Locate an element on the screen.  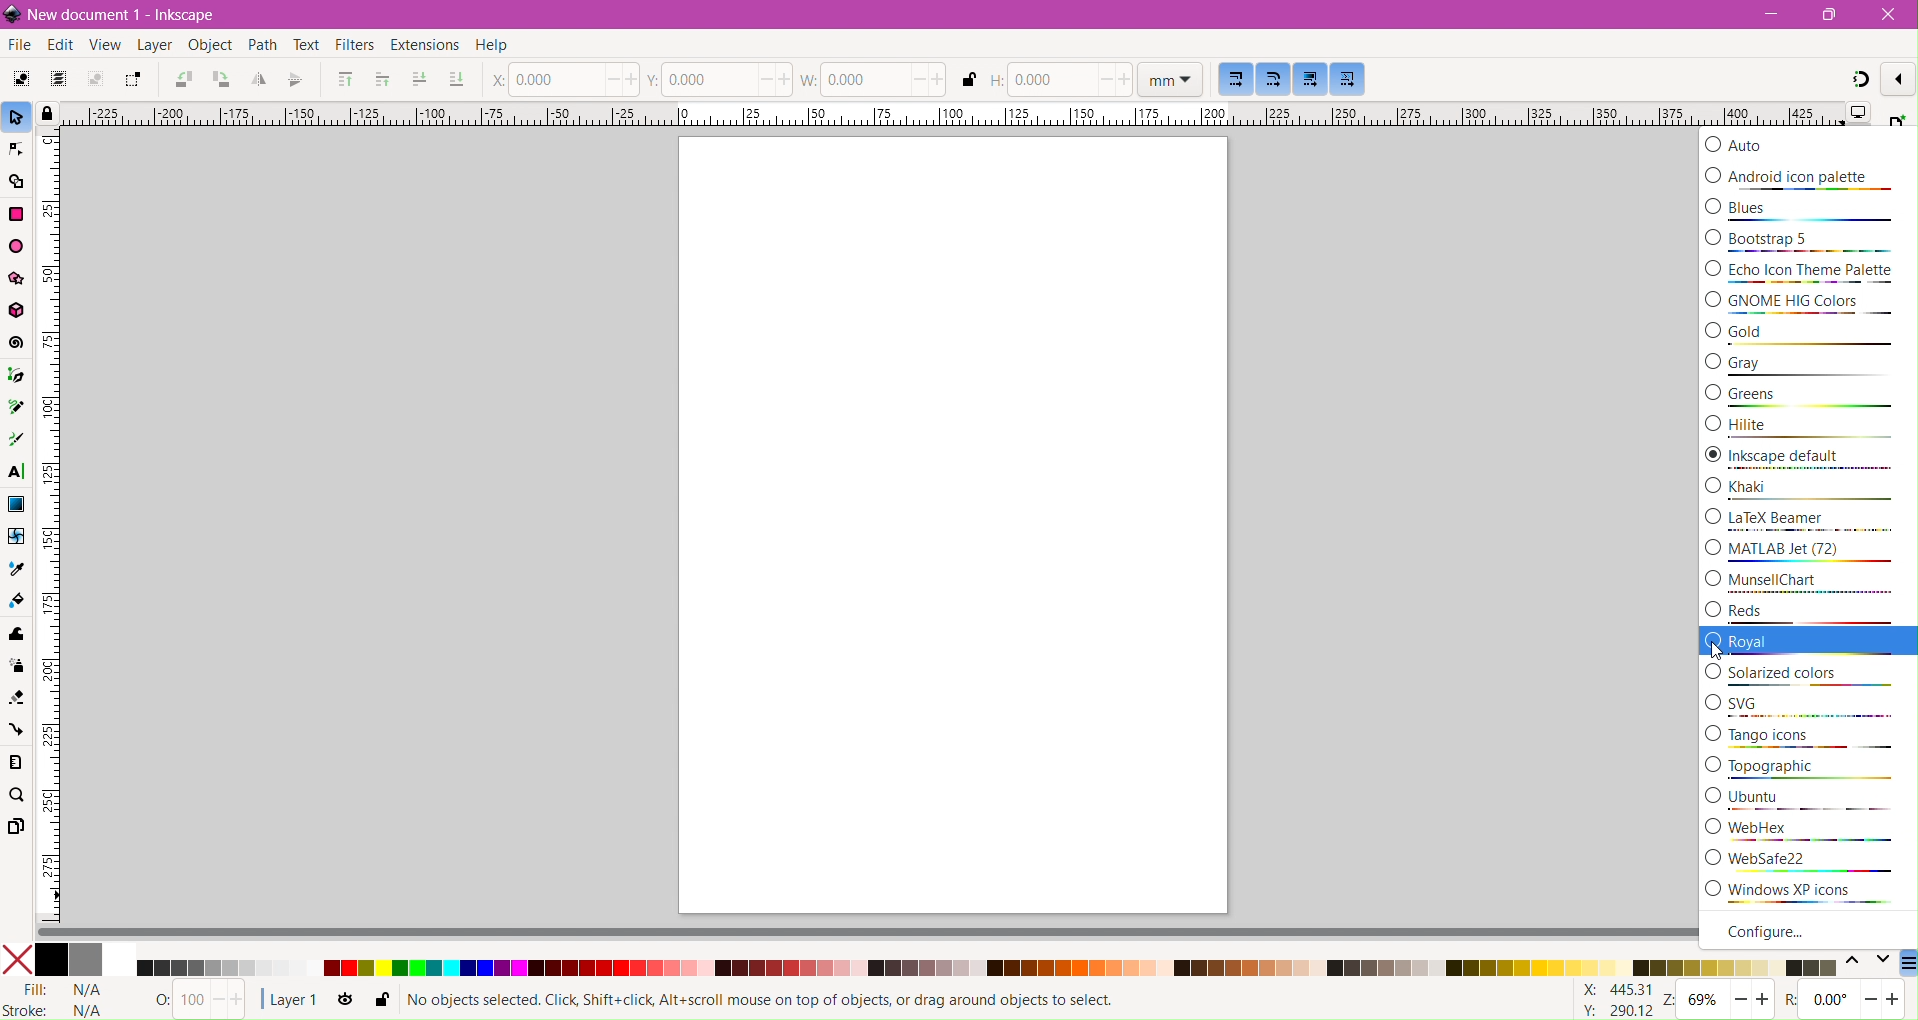
Zoom is located at coordinates (1719, 1001).